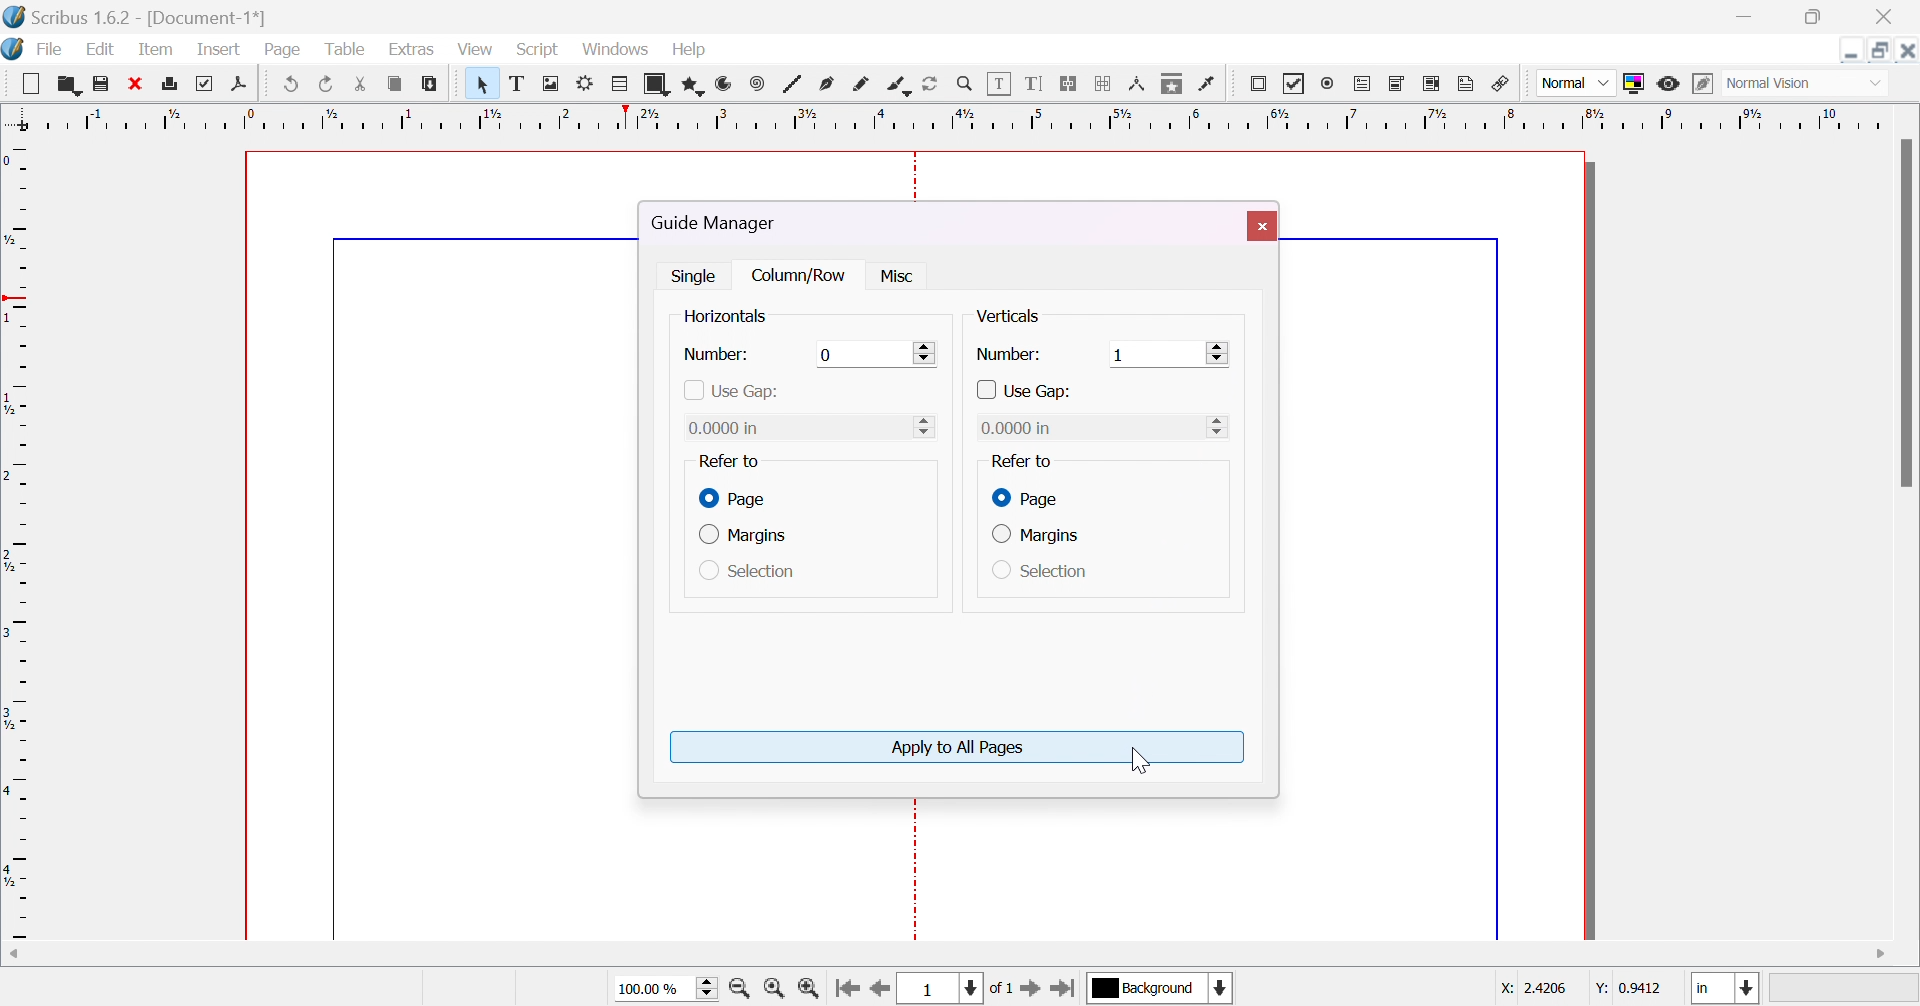 Image resolution: width=1920 pixels, height=1006 pixels. I want to click on link annotation, so click(1504, 85).